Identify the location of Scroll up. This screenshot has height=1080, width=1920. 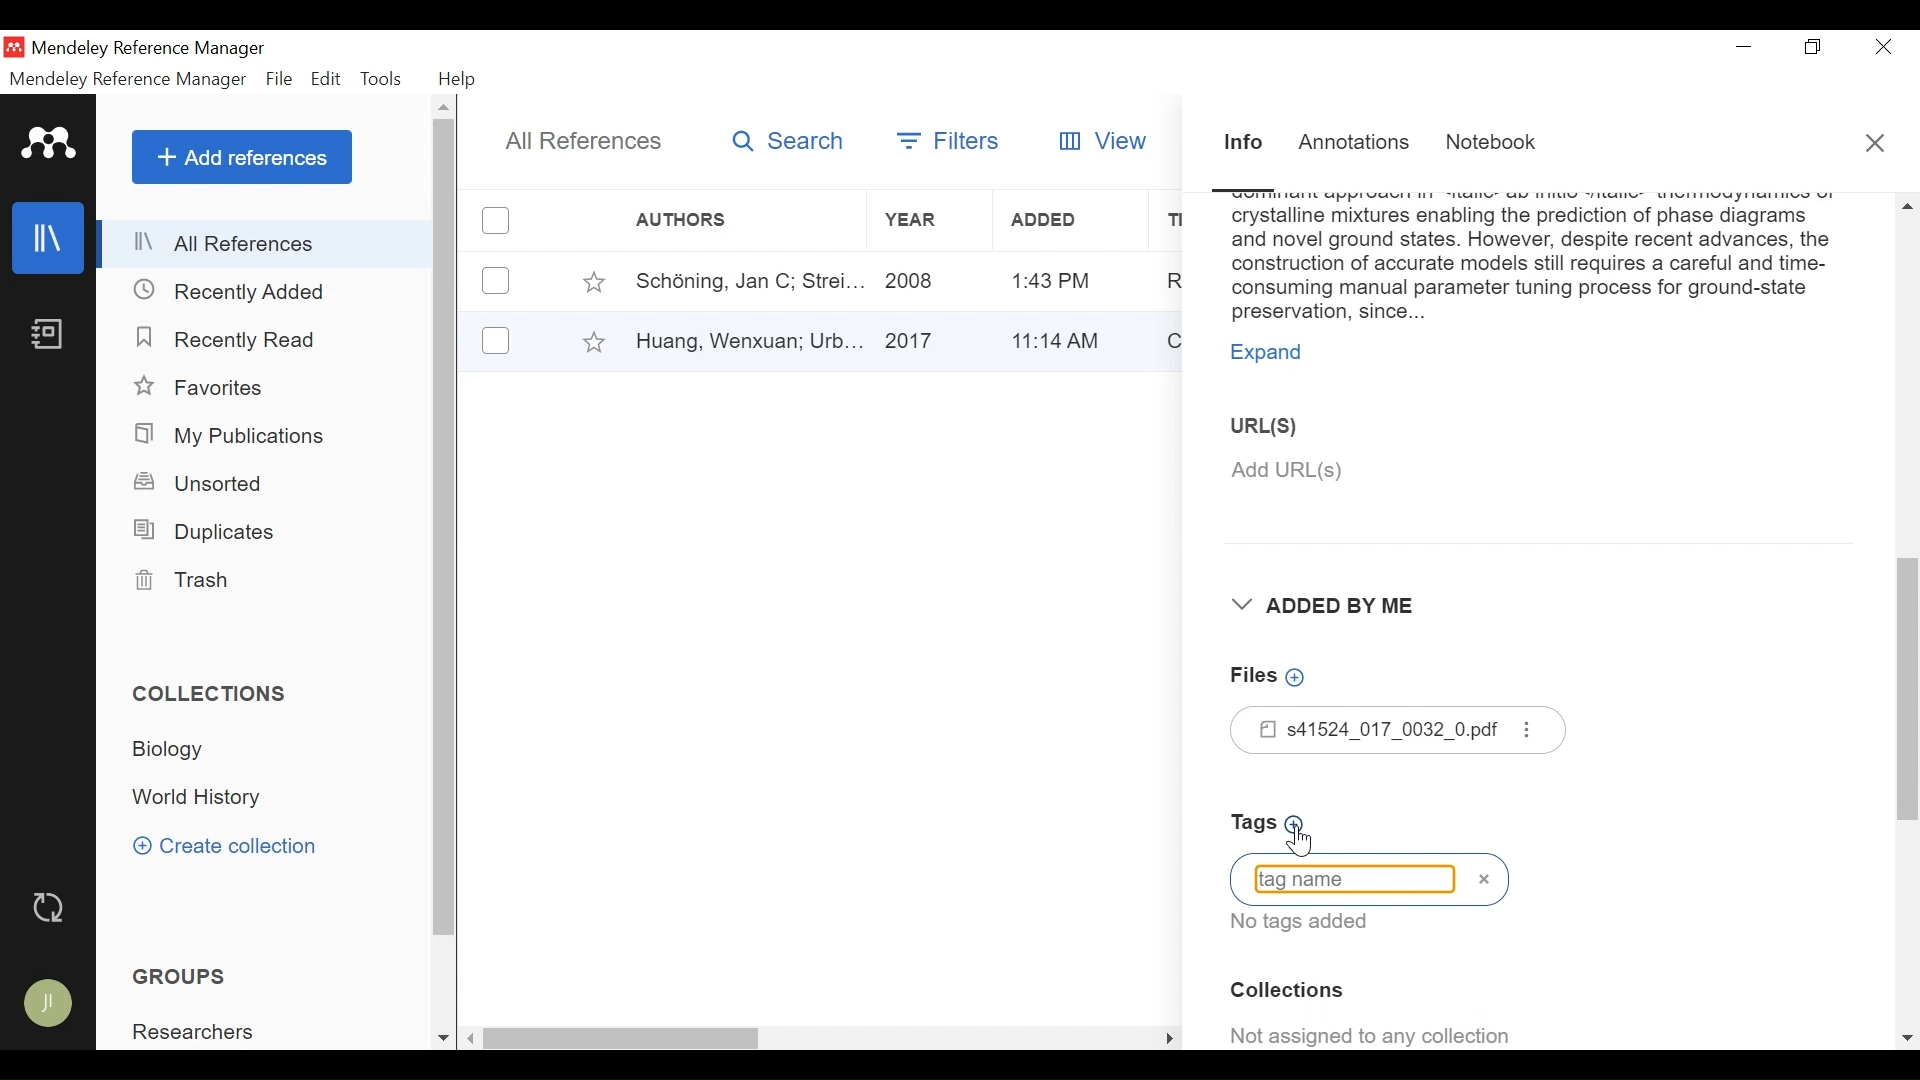
(1905, 205).